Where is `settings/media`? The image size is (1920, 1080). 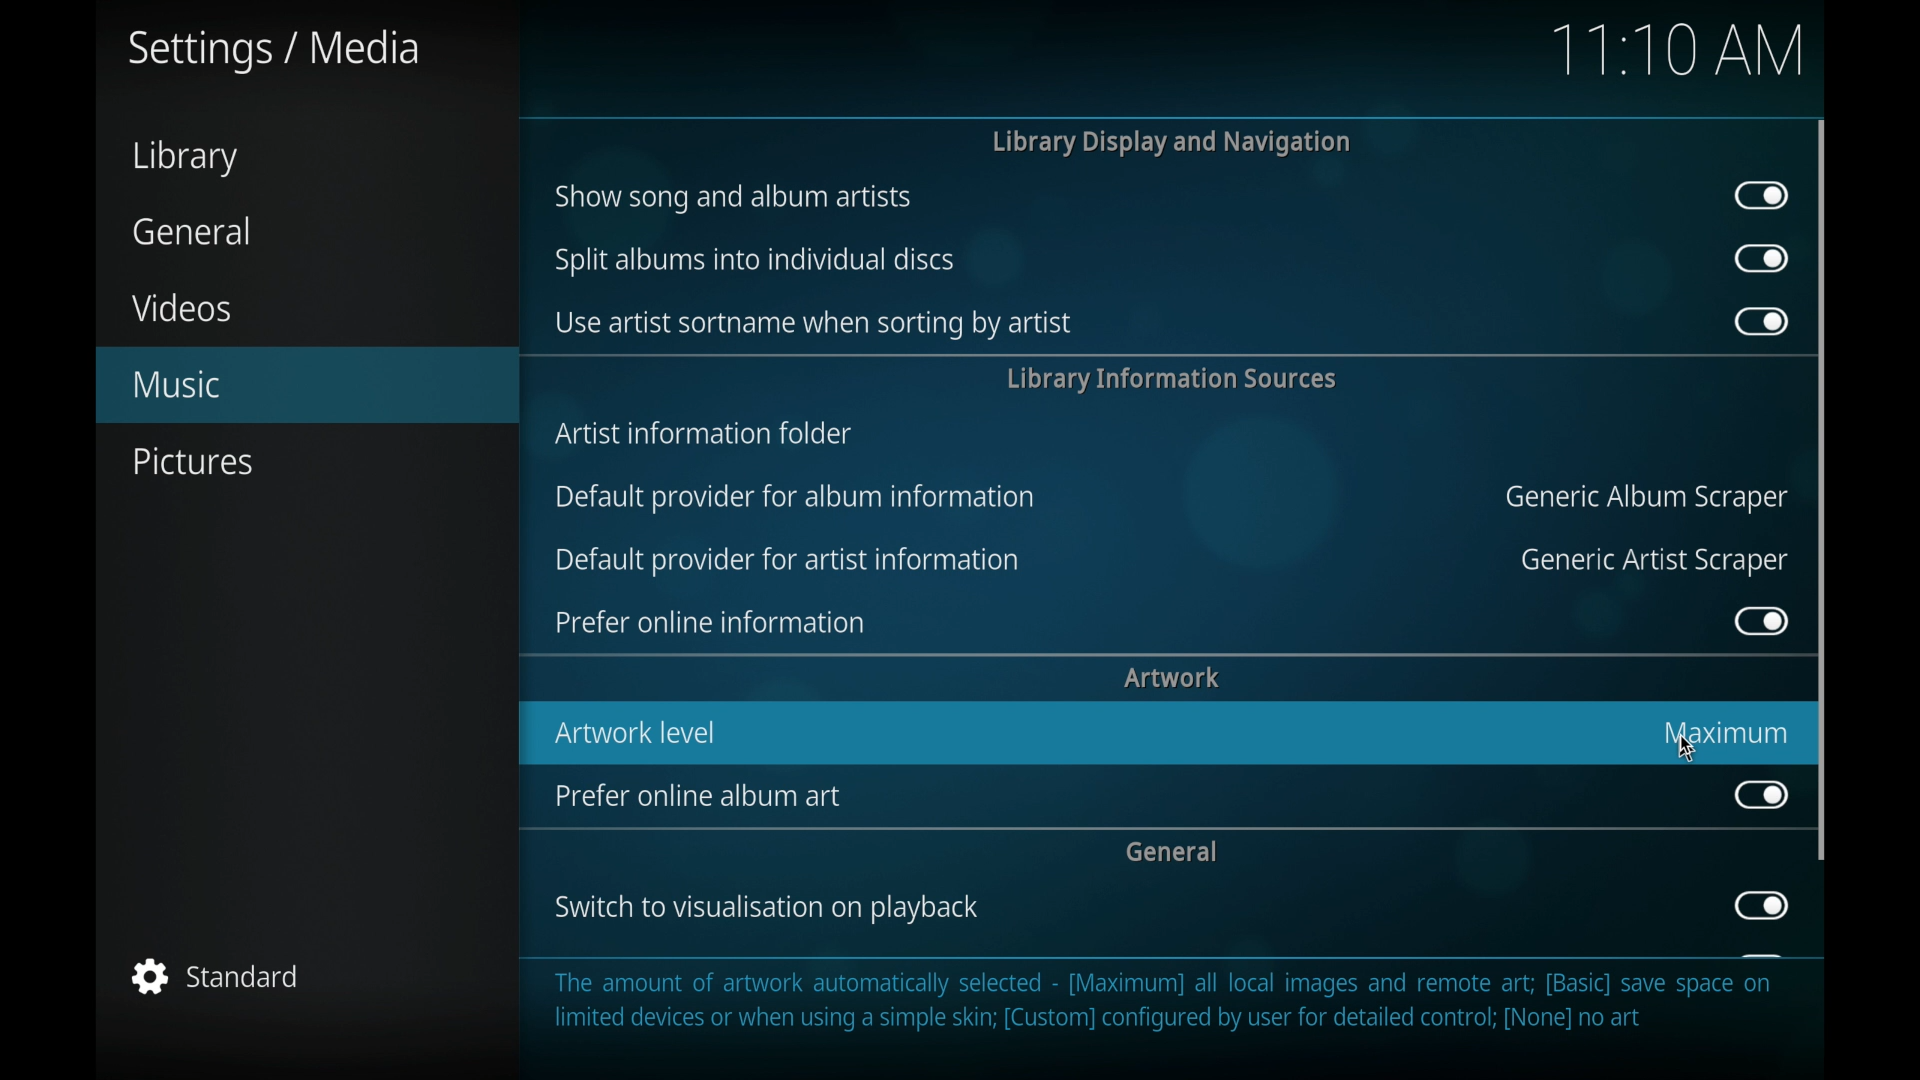 settings/media is located at coordinates (274, 50).